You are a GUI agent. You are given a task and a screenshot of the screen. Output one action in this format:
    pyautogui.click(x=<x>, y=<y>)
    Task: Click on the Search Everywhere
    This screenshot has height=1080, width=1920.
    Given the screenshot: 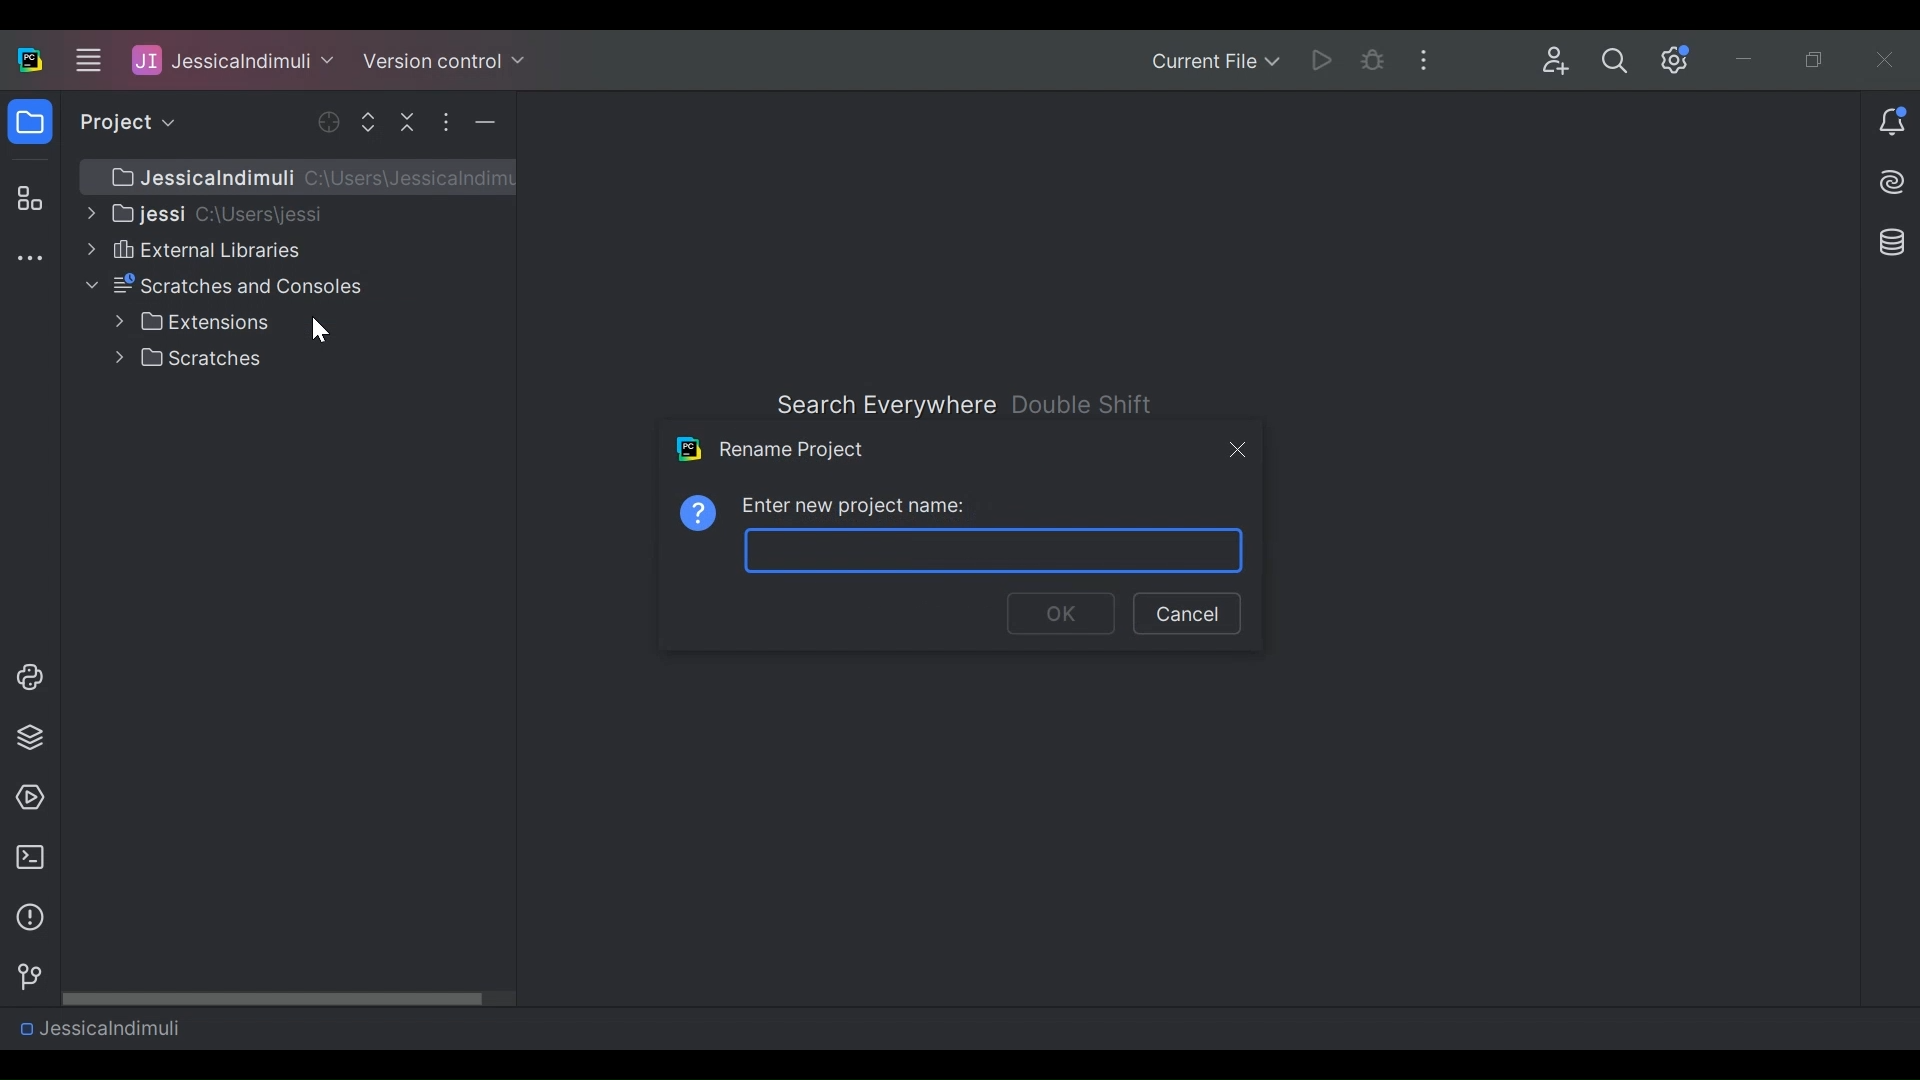 What is the action you would take?
    pyautogui.click(x=884, y=405)
    